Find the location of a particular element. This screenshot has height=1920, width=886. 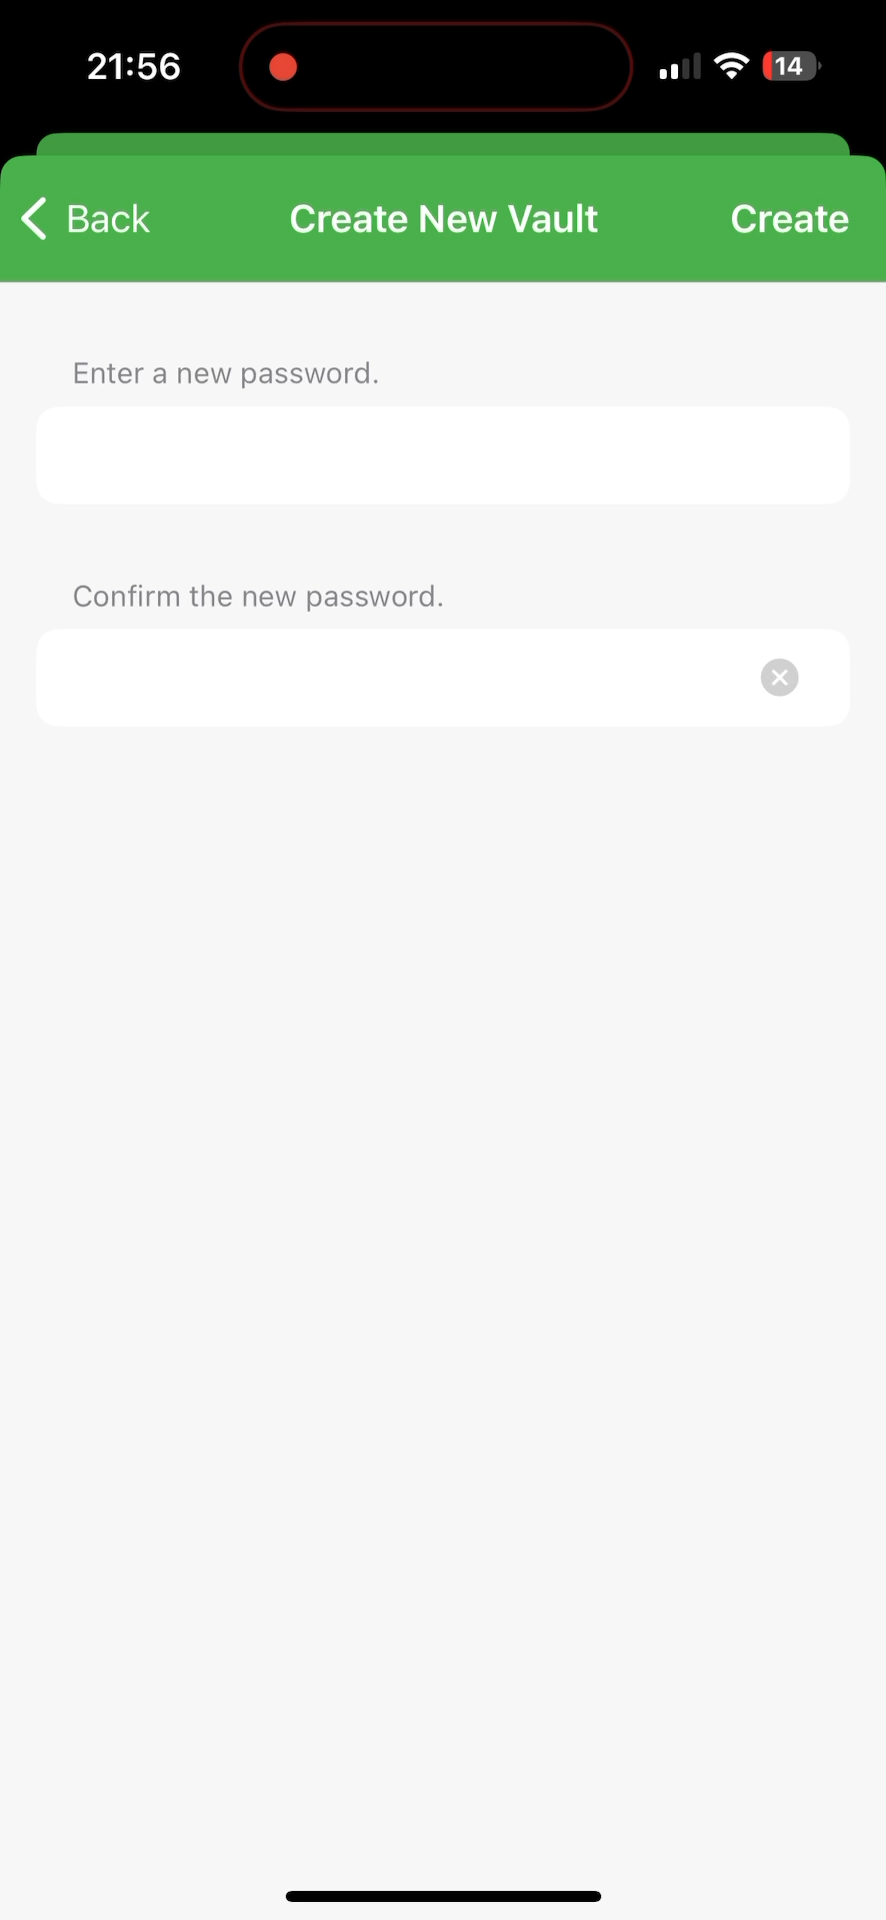

enter a new password is located at coordinates (225, 366).